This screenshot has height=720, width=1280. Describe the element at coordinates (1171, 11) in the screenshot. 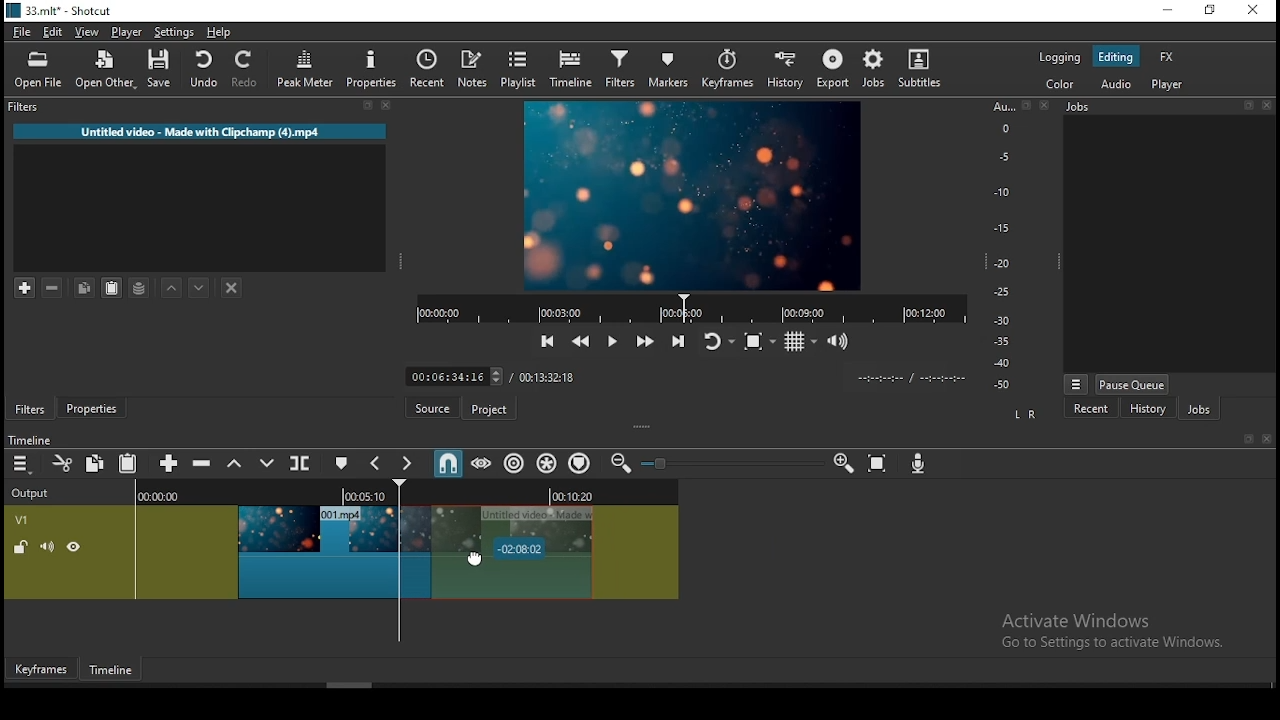

I see `minimize` at that location.